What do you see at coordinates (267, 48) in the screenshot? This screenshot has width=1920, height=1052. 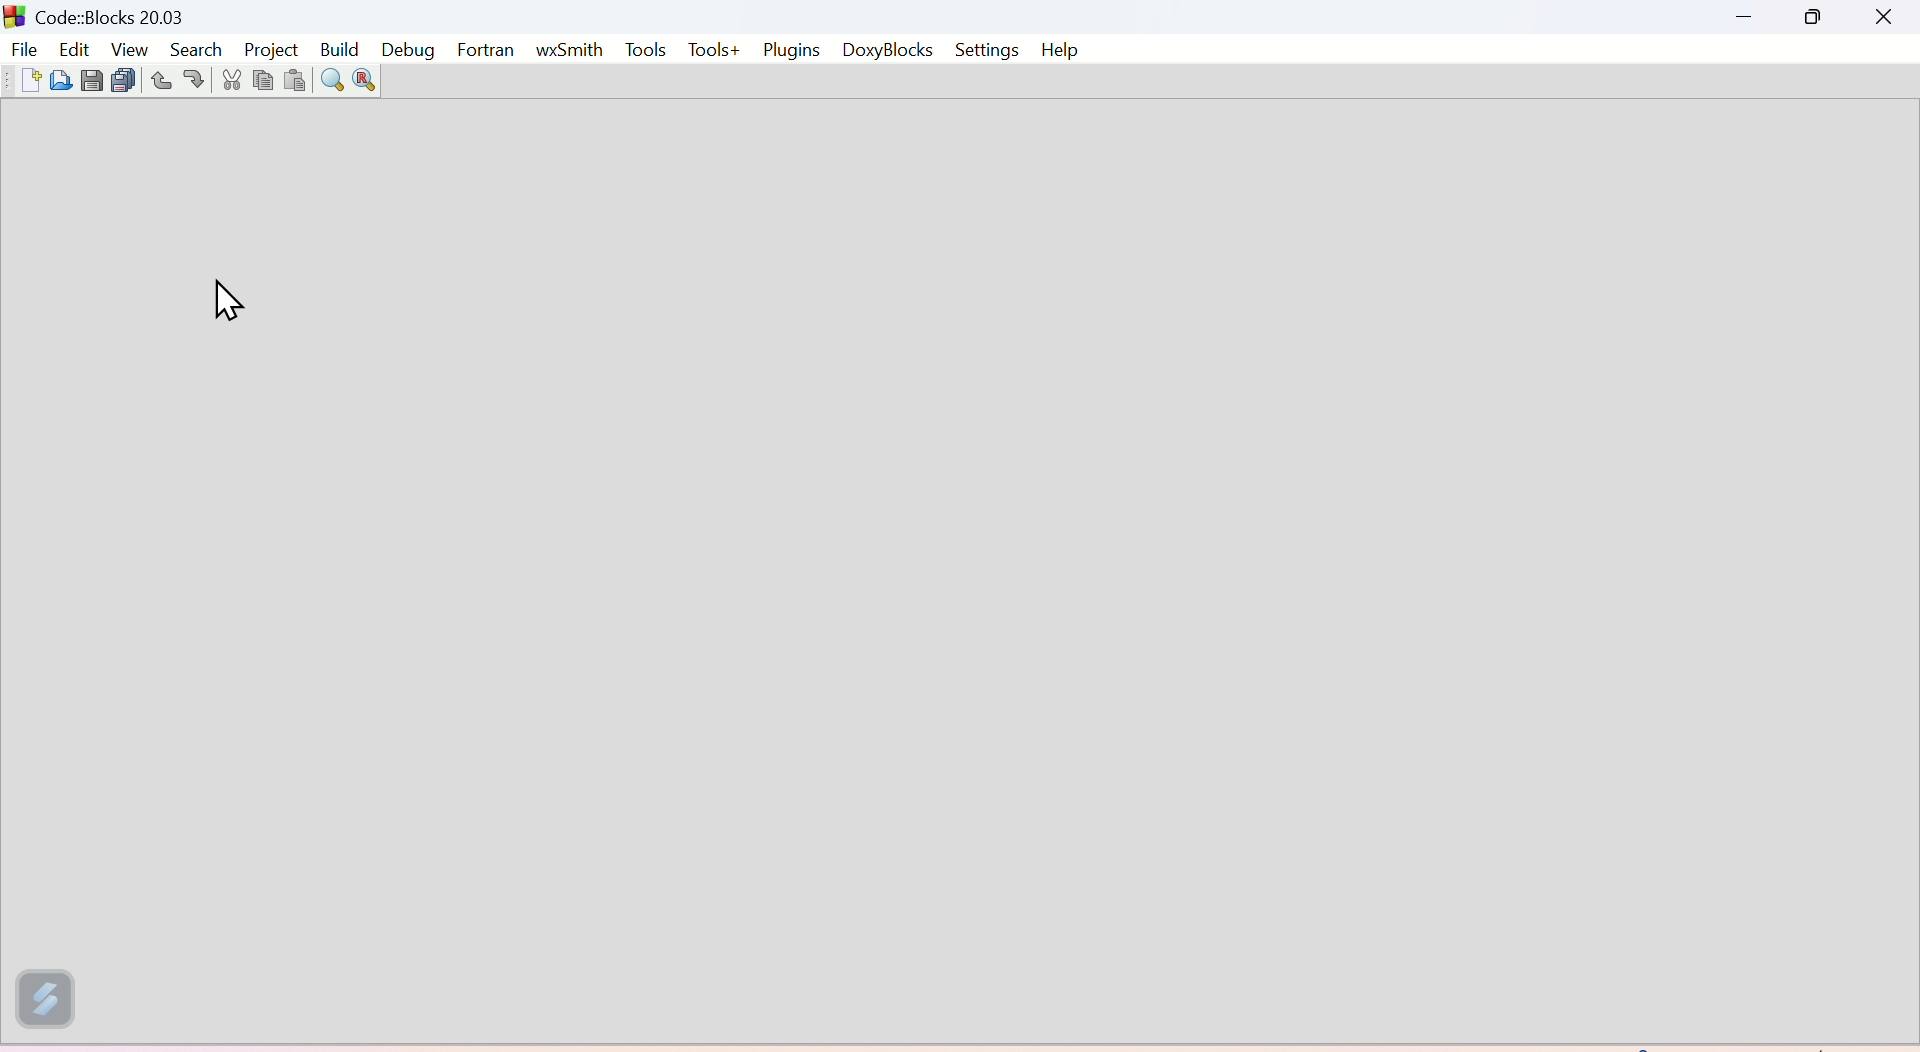 I see `Project` at bounding box center [267, 48].